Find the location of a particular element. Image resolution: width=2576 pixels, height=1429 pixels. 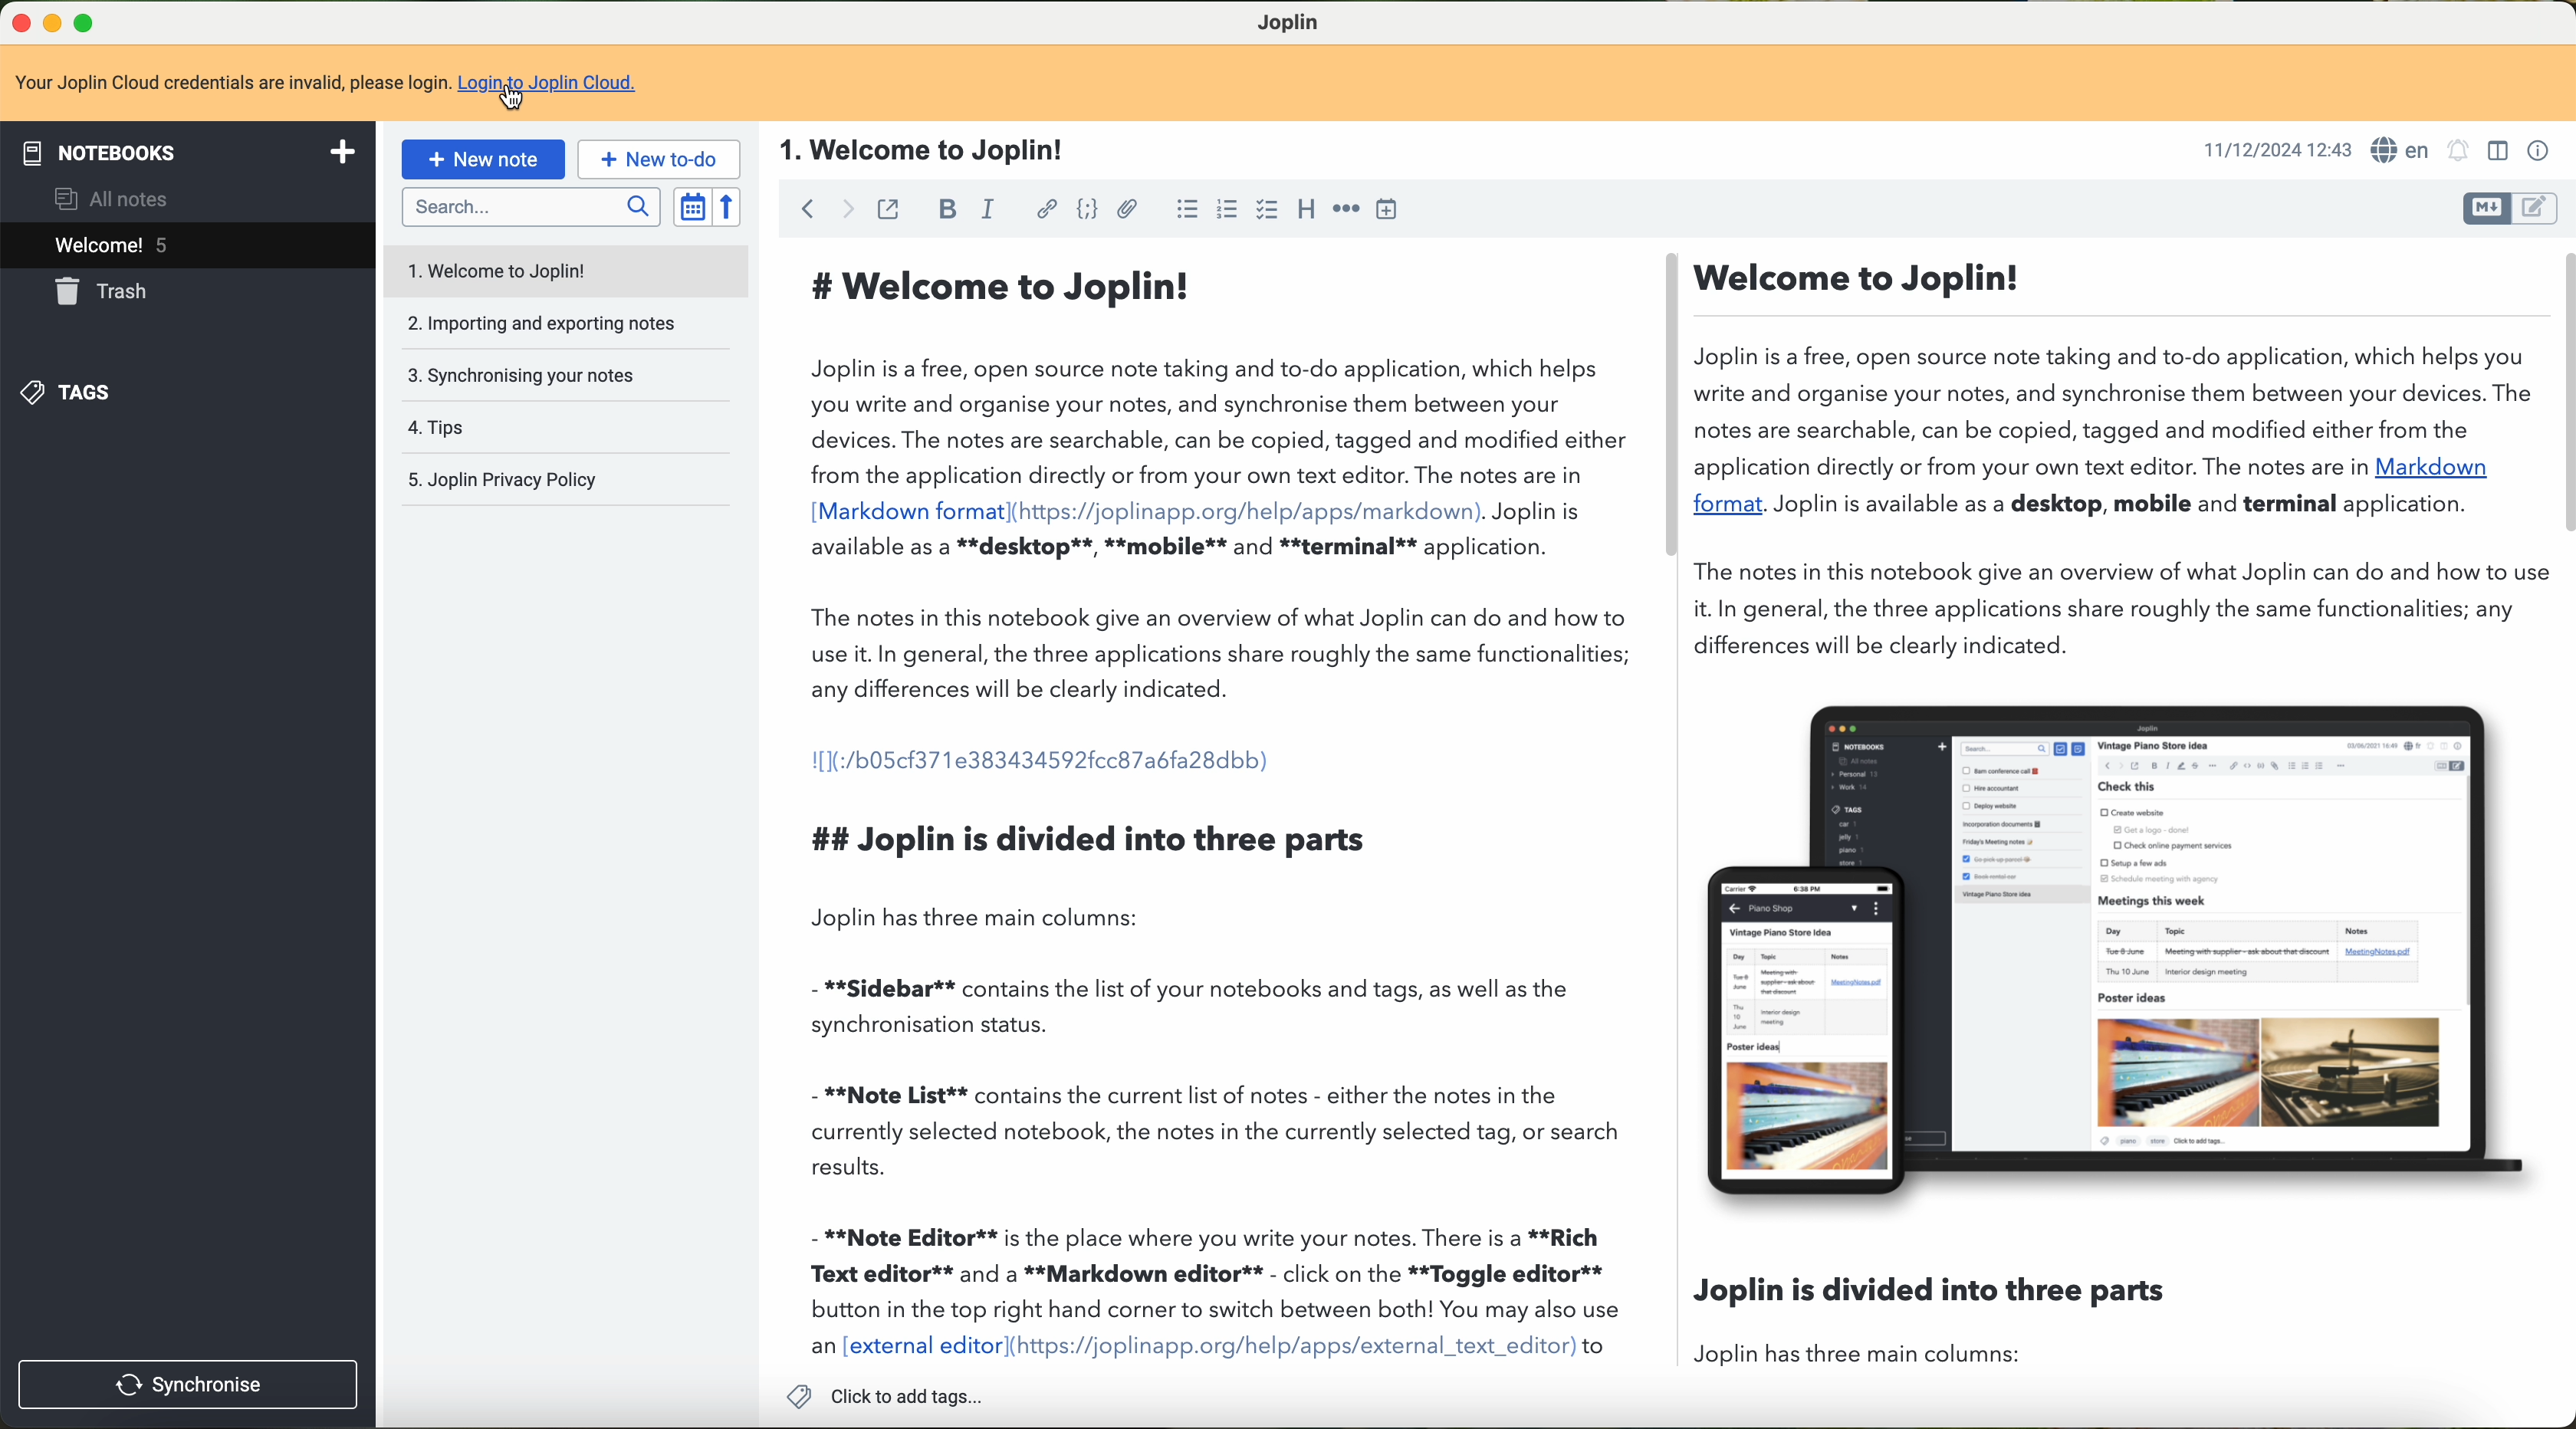

reverse sort order is located at coordinates (729, 207).